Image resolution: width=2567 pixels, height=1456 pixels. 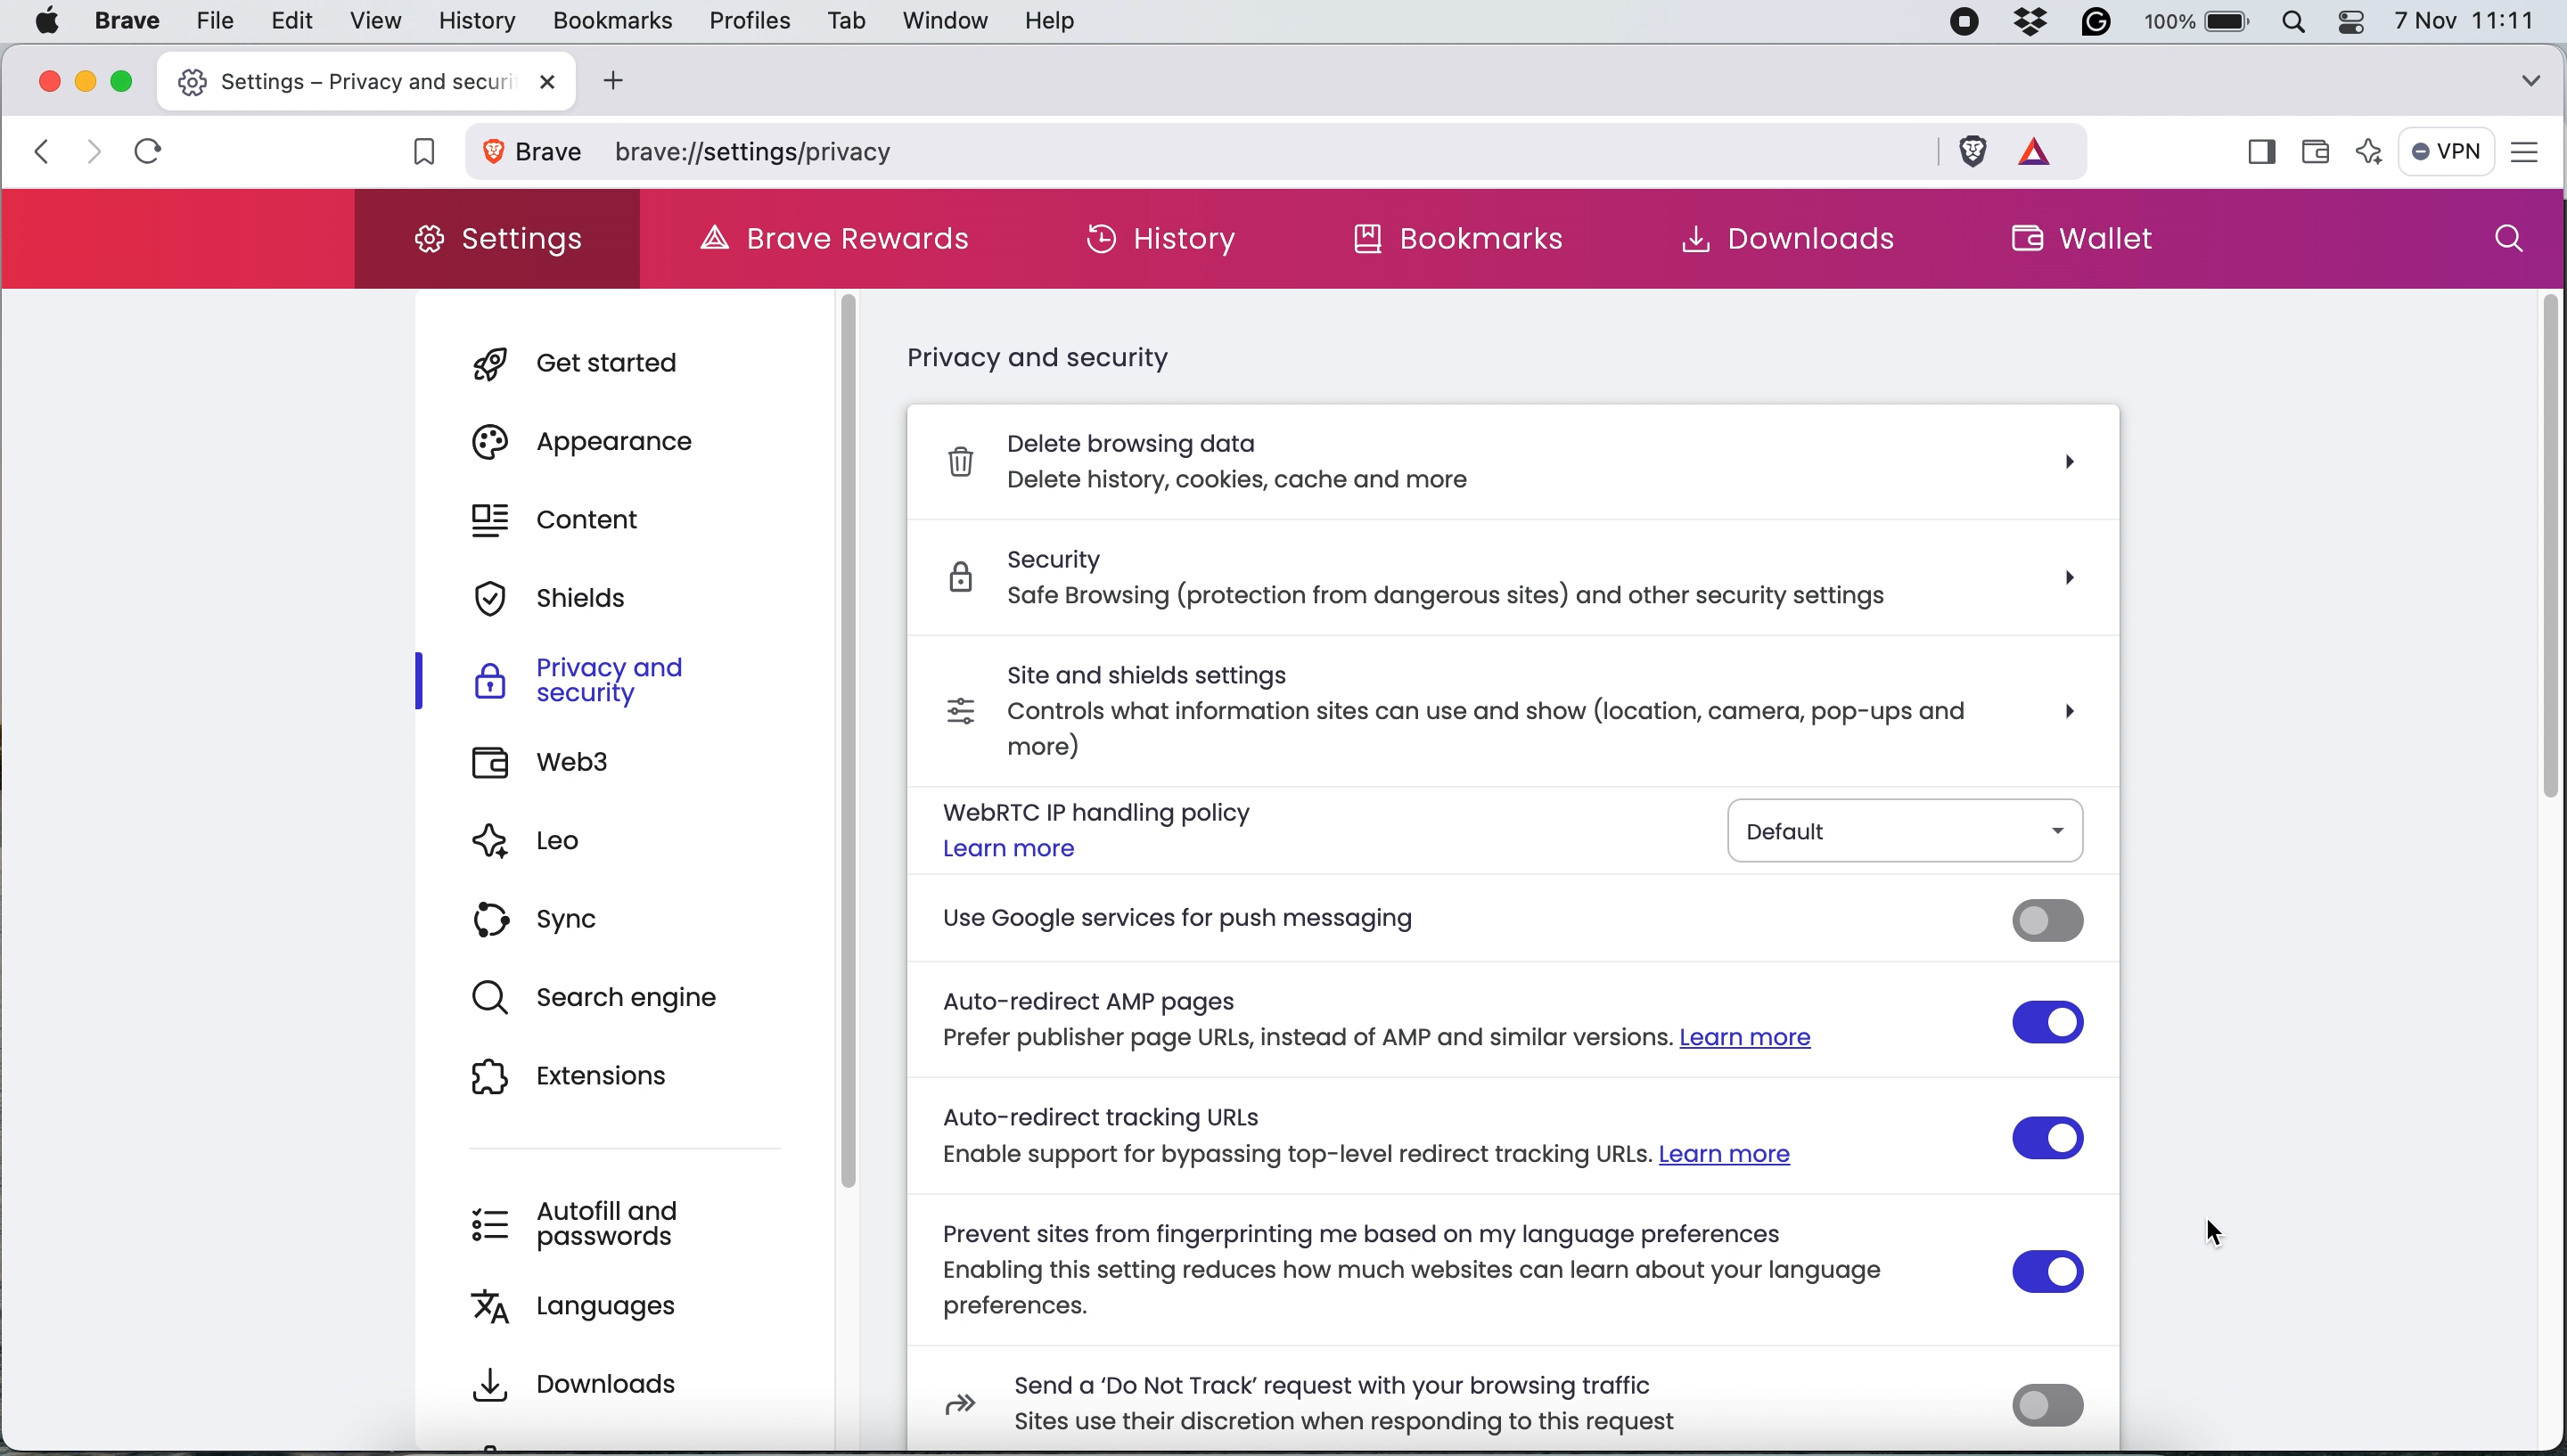 What do you see at coordinates (86, 80) in the screenshot?
I see `minimise` at bounding box center [86, 80].